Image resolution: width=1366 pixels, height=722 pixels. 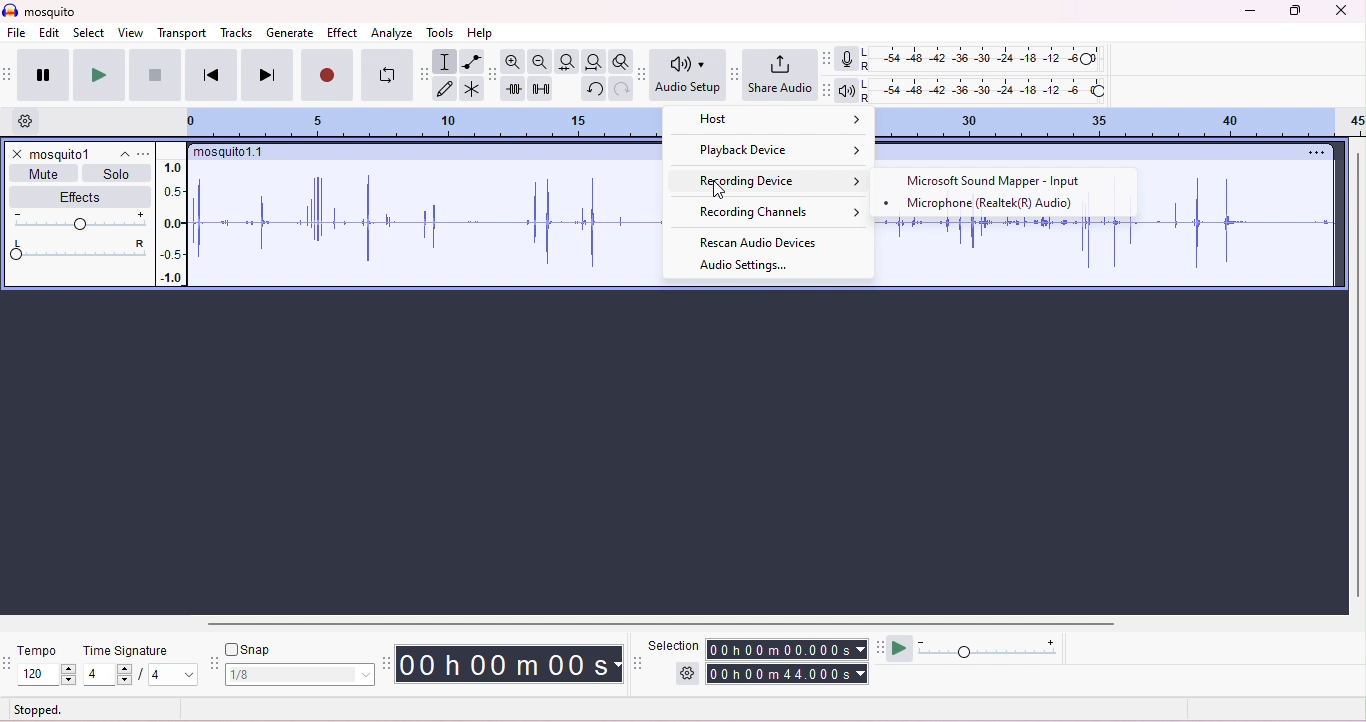 I want to click on stop, so click(x=154, y=75).